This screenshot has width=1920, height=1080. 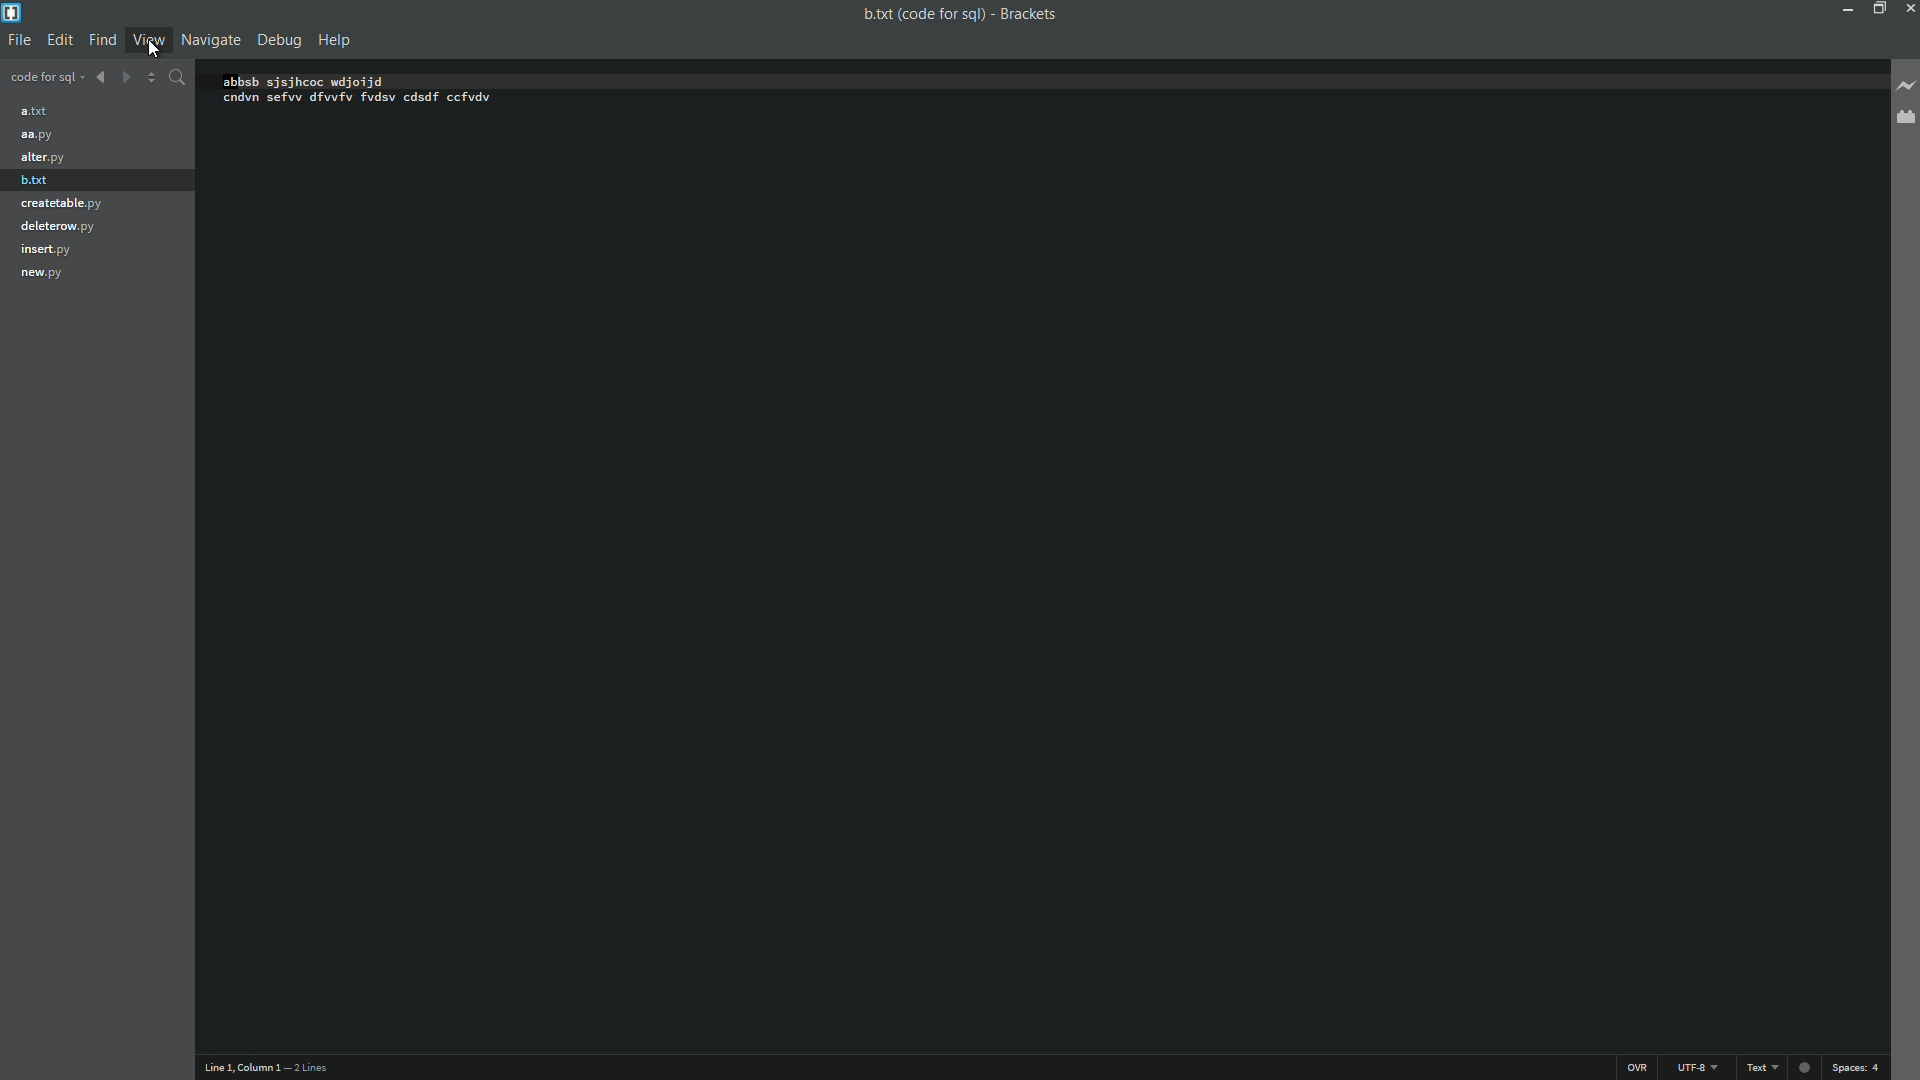 I want to click on Cursor, so click(x=151, y=49).